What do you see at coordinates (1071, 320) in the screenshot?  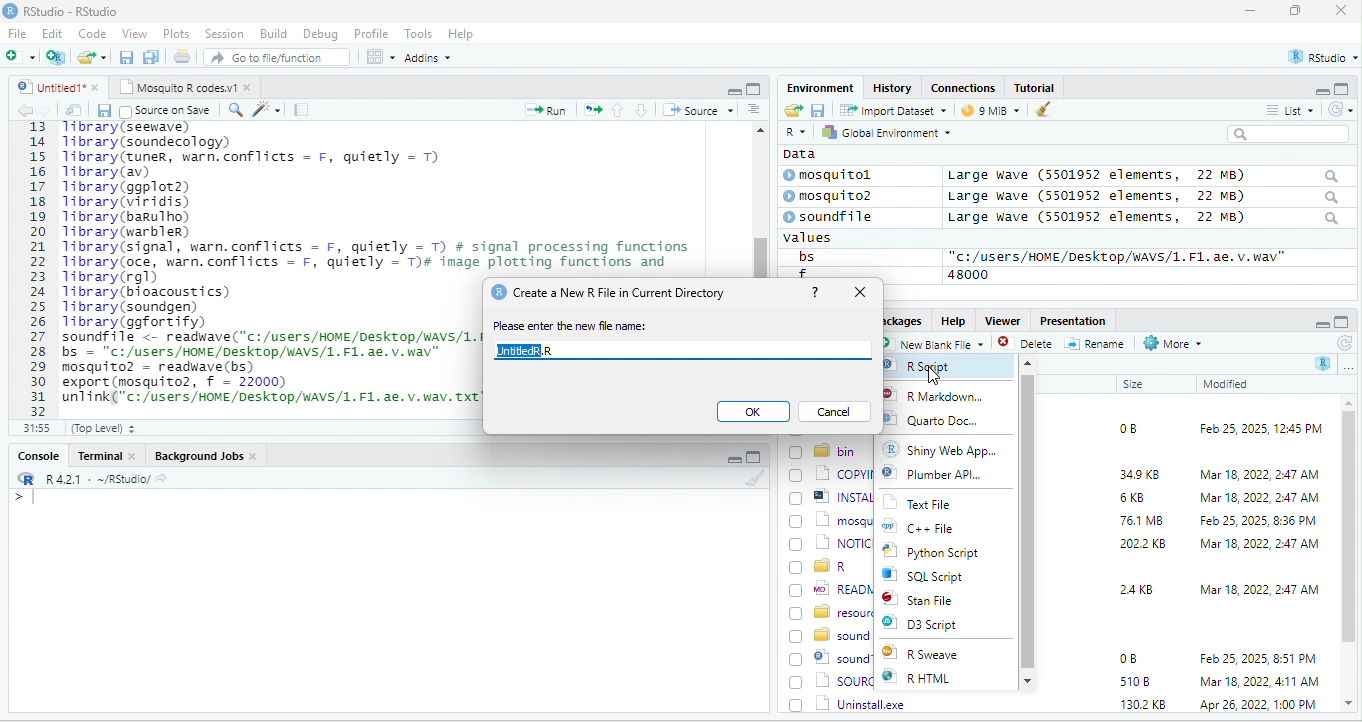 I see `Presentation` at bounding box center [1071, 320].